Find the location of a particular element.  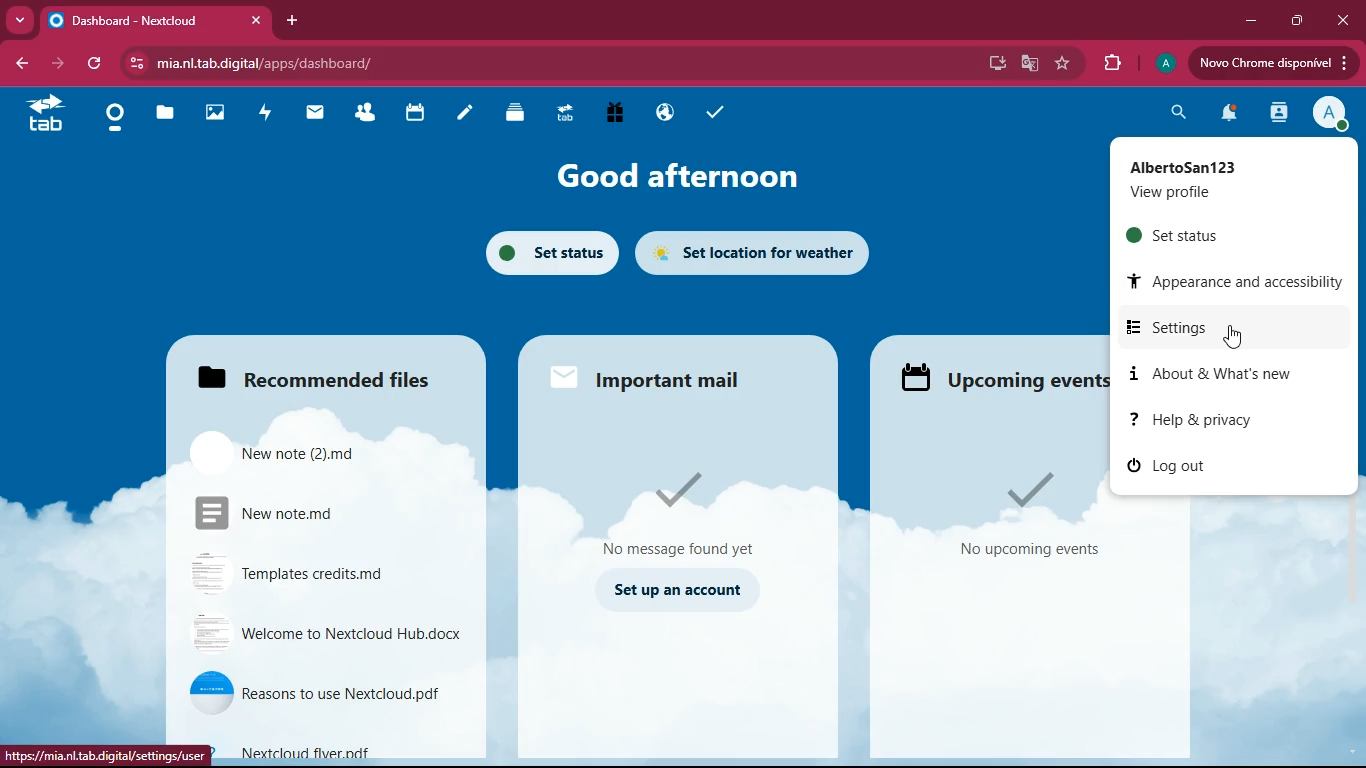

upcoming events is located at coordinates (1000, 380).